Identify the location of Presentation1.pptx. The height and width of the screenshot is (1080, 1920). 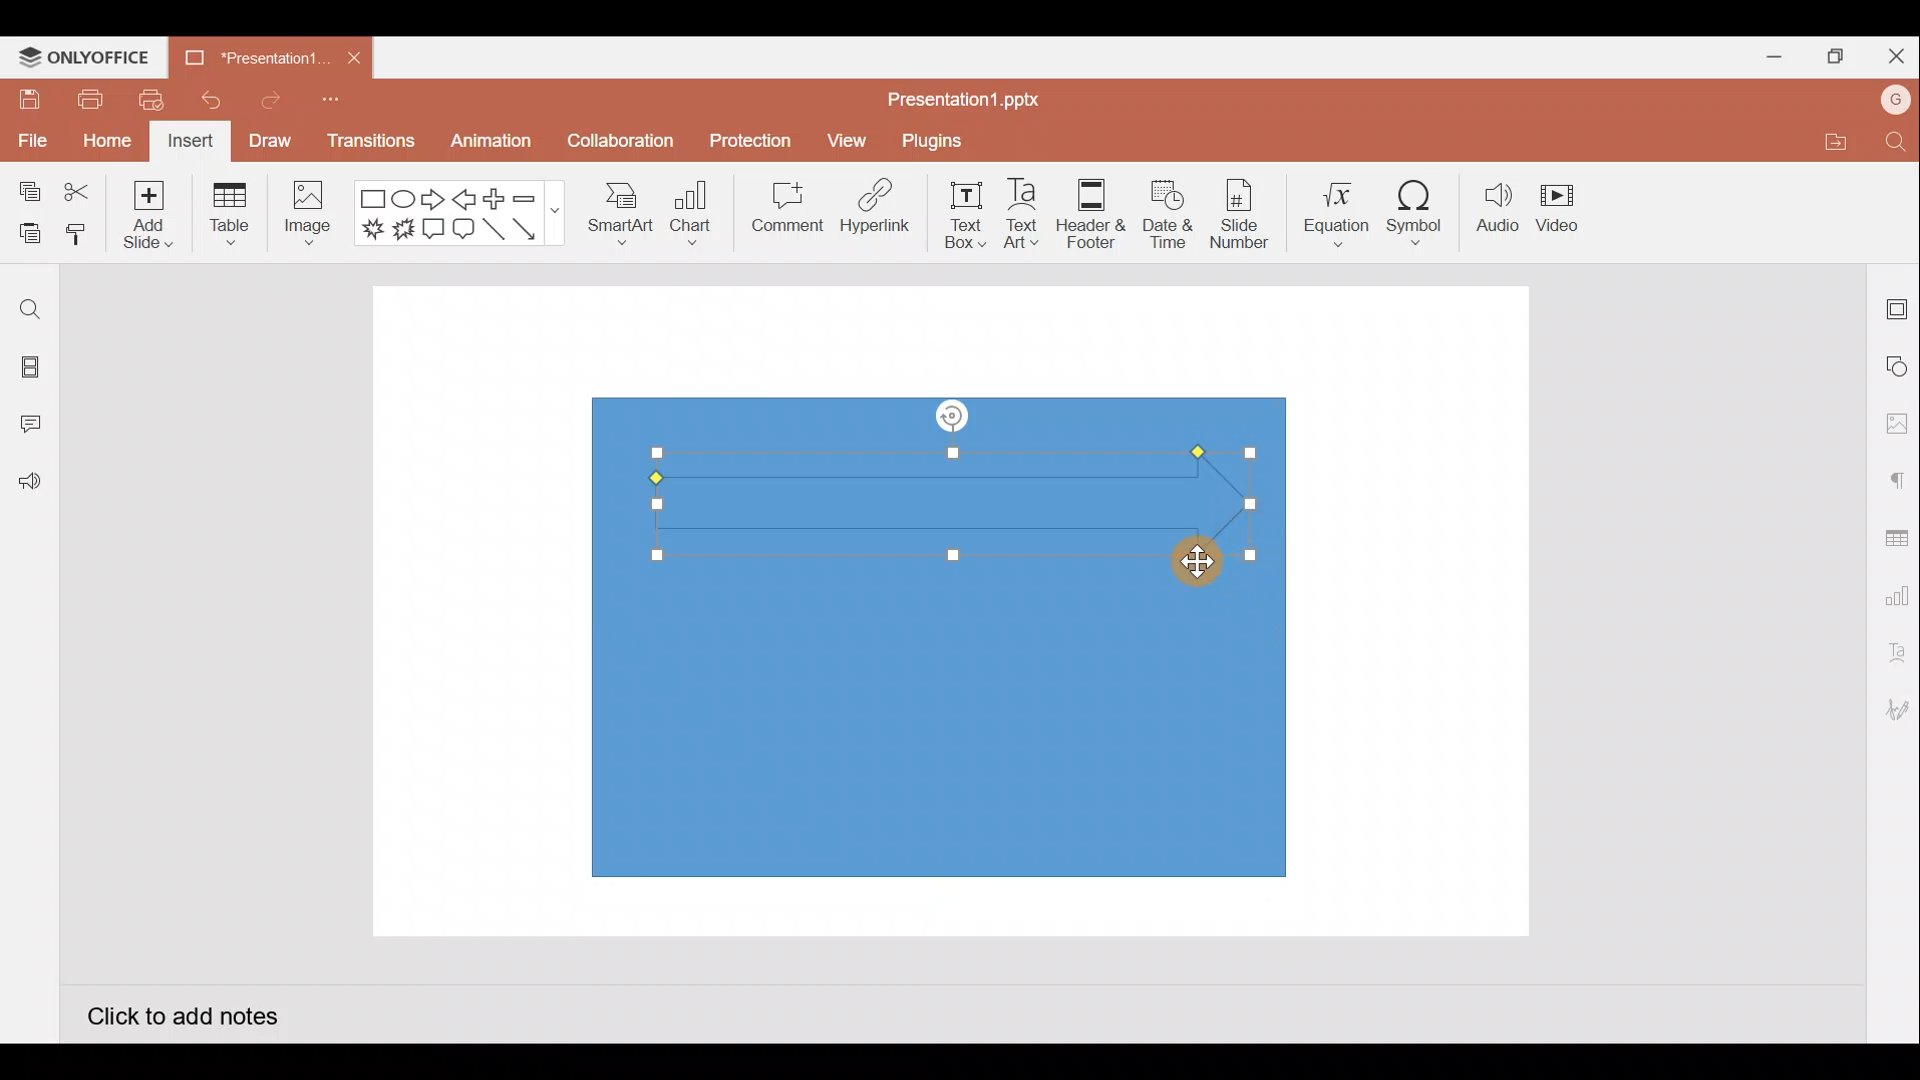
(971, 99).